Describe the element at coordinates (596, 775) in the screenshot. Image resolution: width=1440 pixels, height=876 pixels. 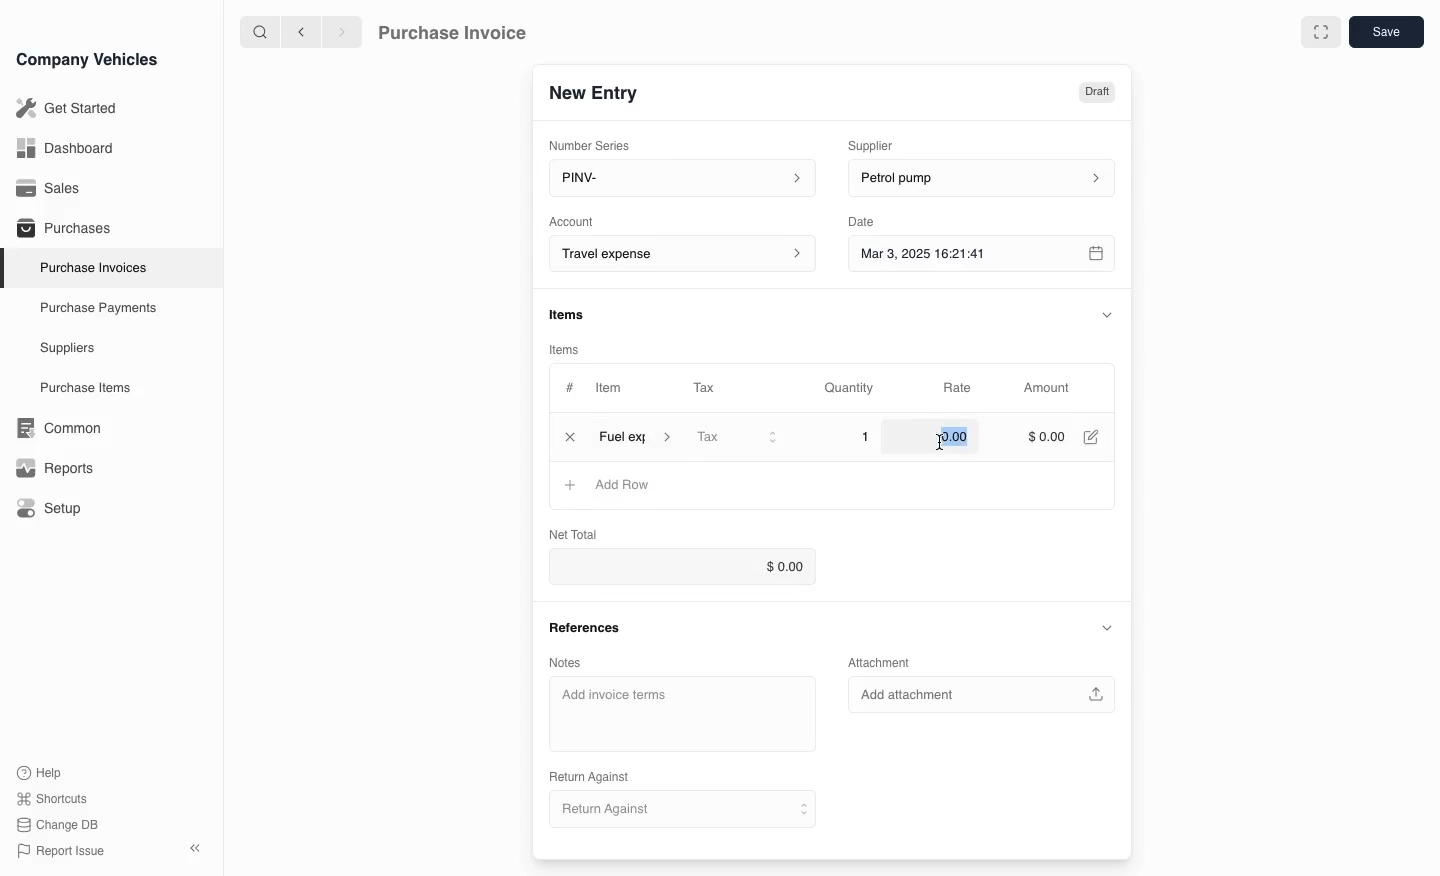
I see `Return Against` at that location.